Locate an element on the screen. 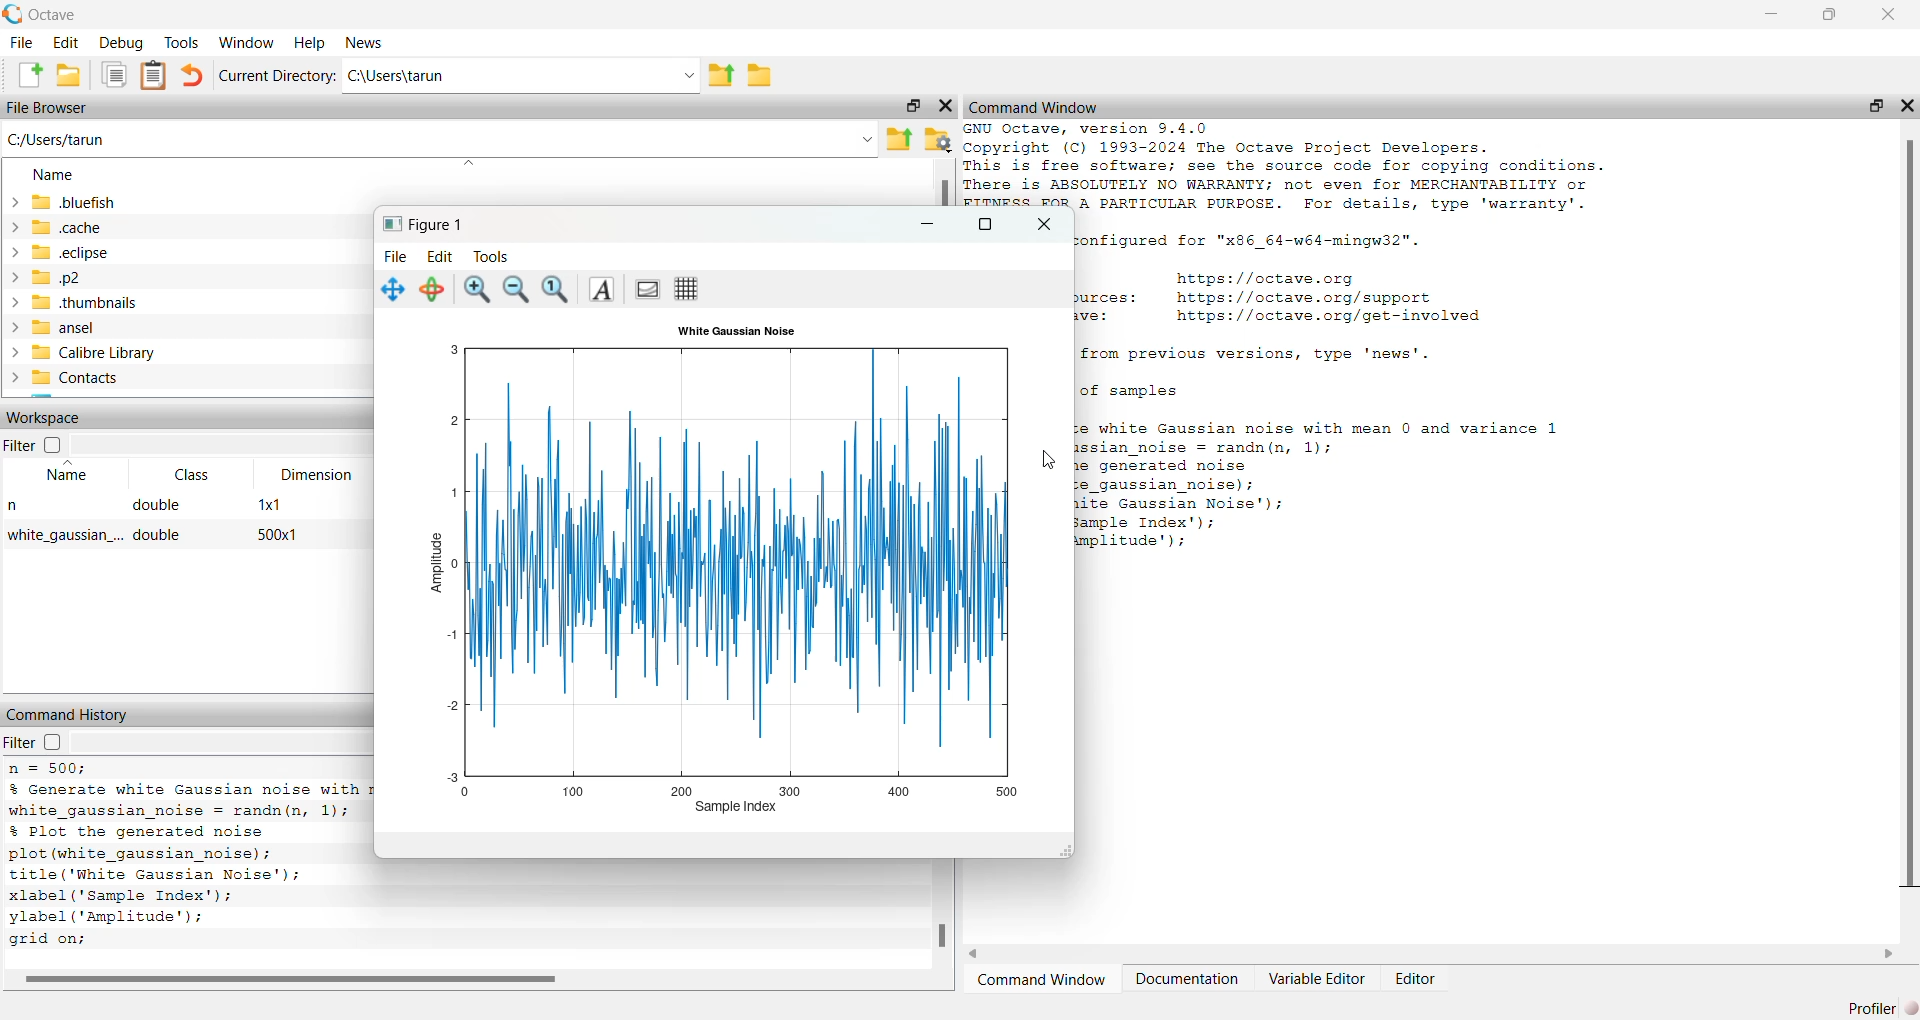 This screenshot has width=1920, height=1020.  Editor is located at coordinates (1415, 982).